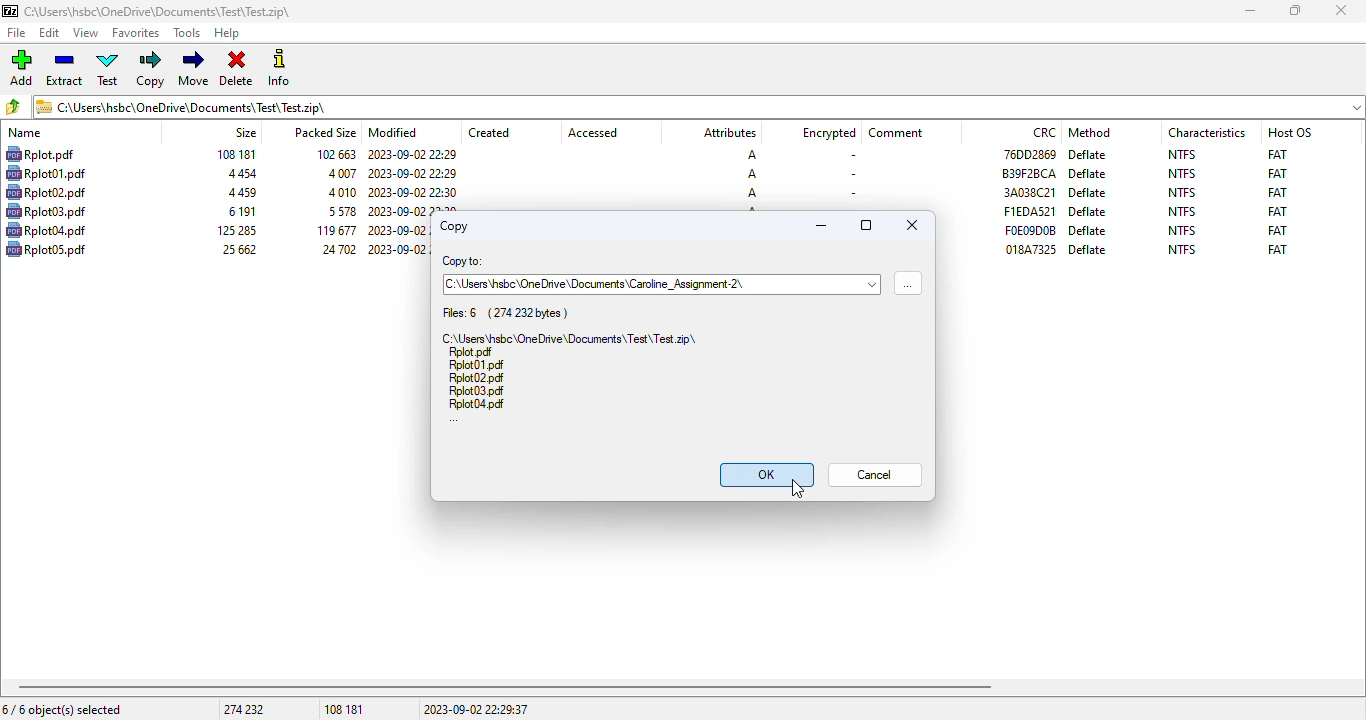 The image size is (1366, 720). What do you see at coordinates (46, 173) in the screenshot?
I see `file` at bounding box center [46, 173].